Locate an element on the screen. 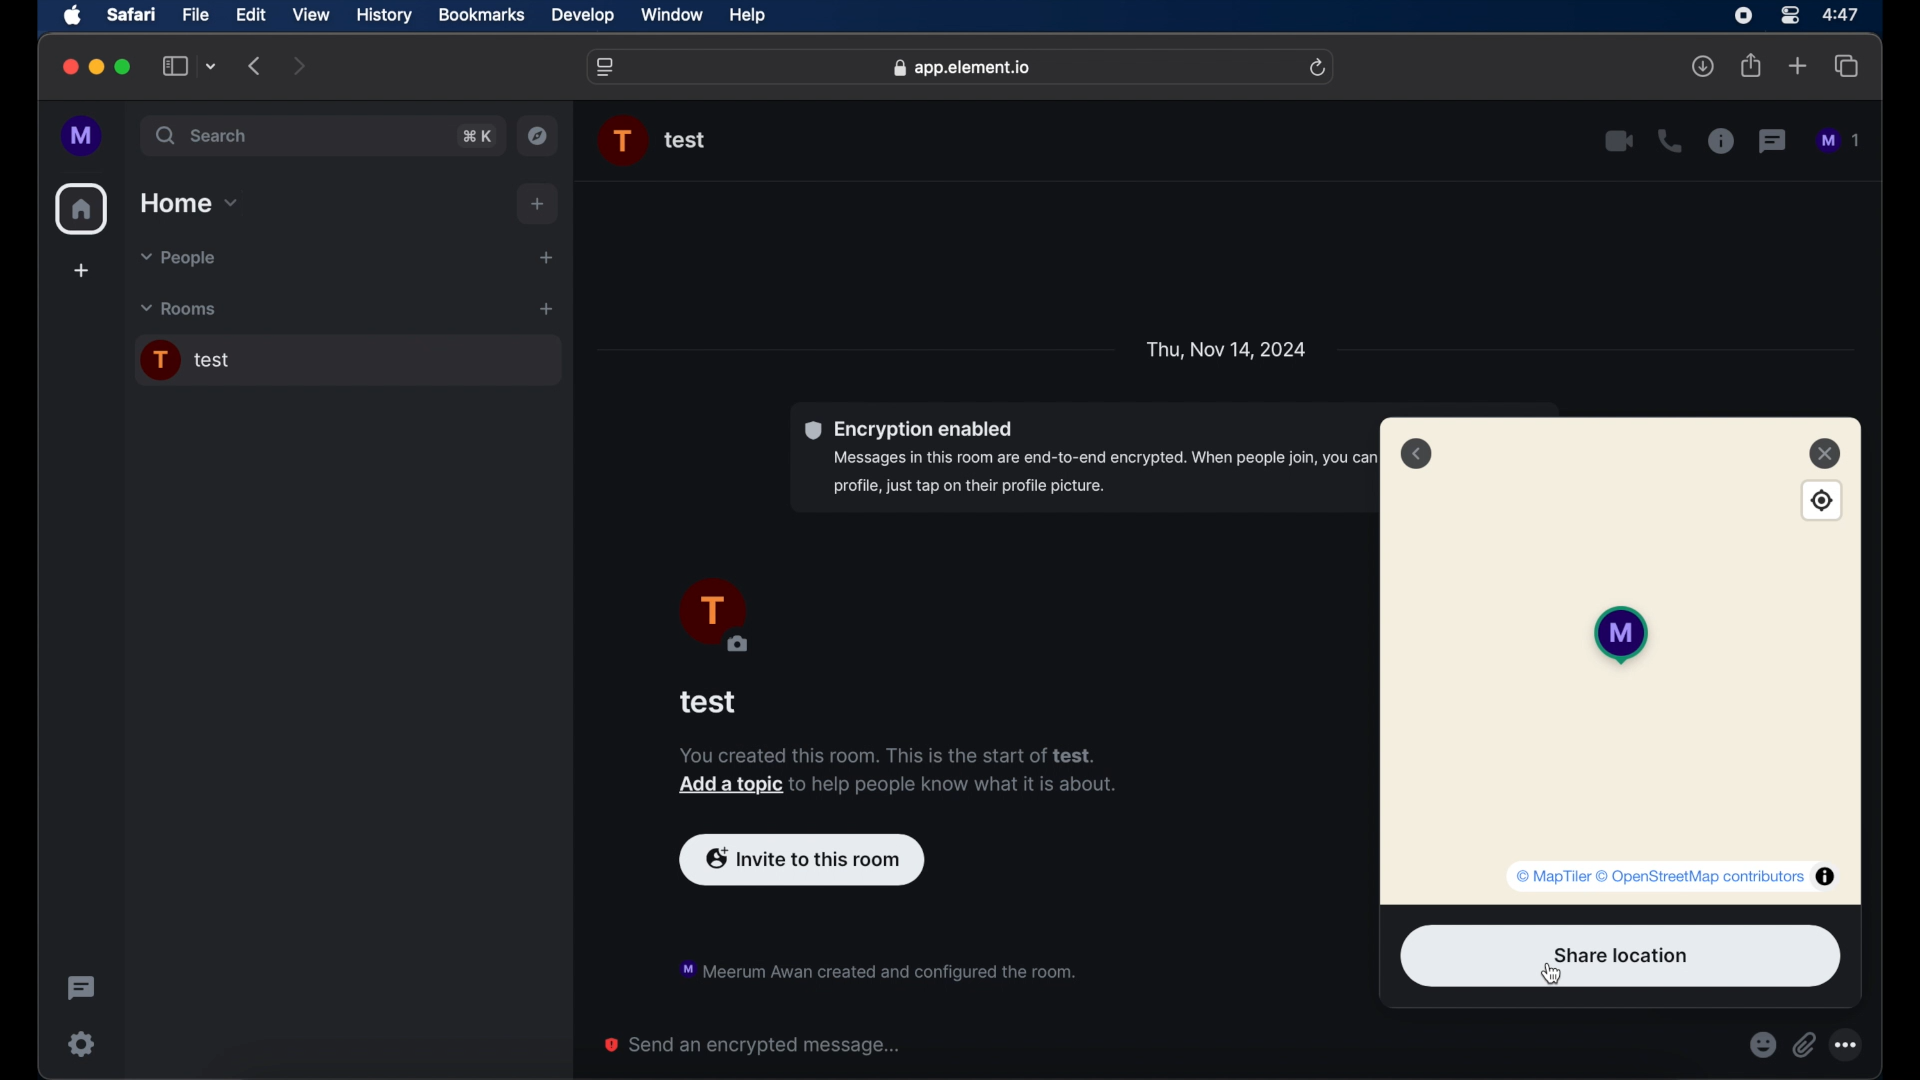 The height and width of the screenshot is (1080, 1920). tab group  picker is located at coordinates (211, 67).